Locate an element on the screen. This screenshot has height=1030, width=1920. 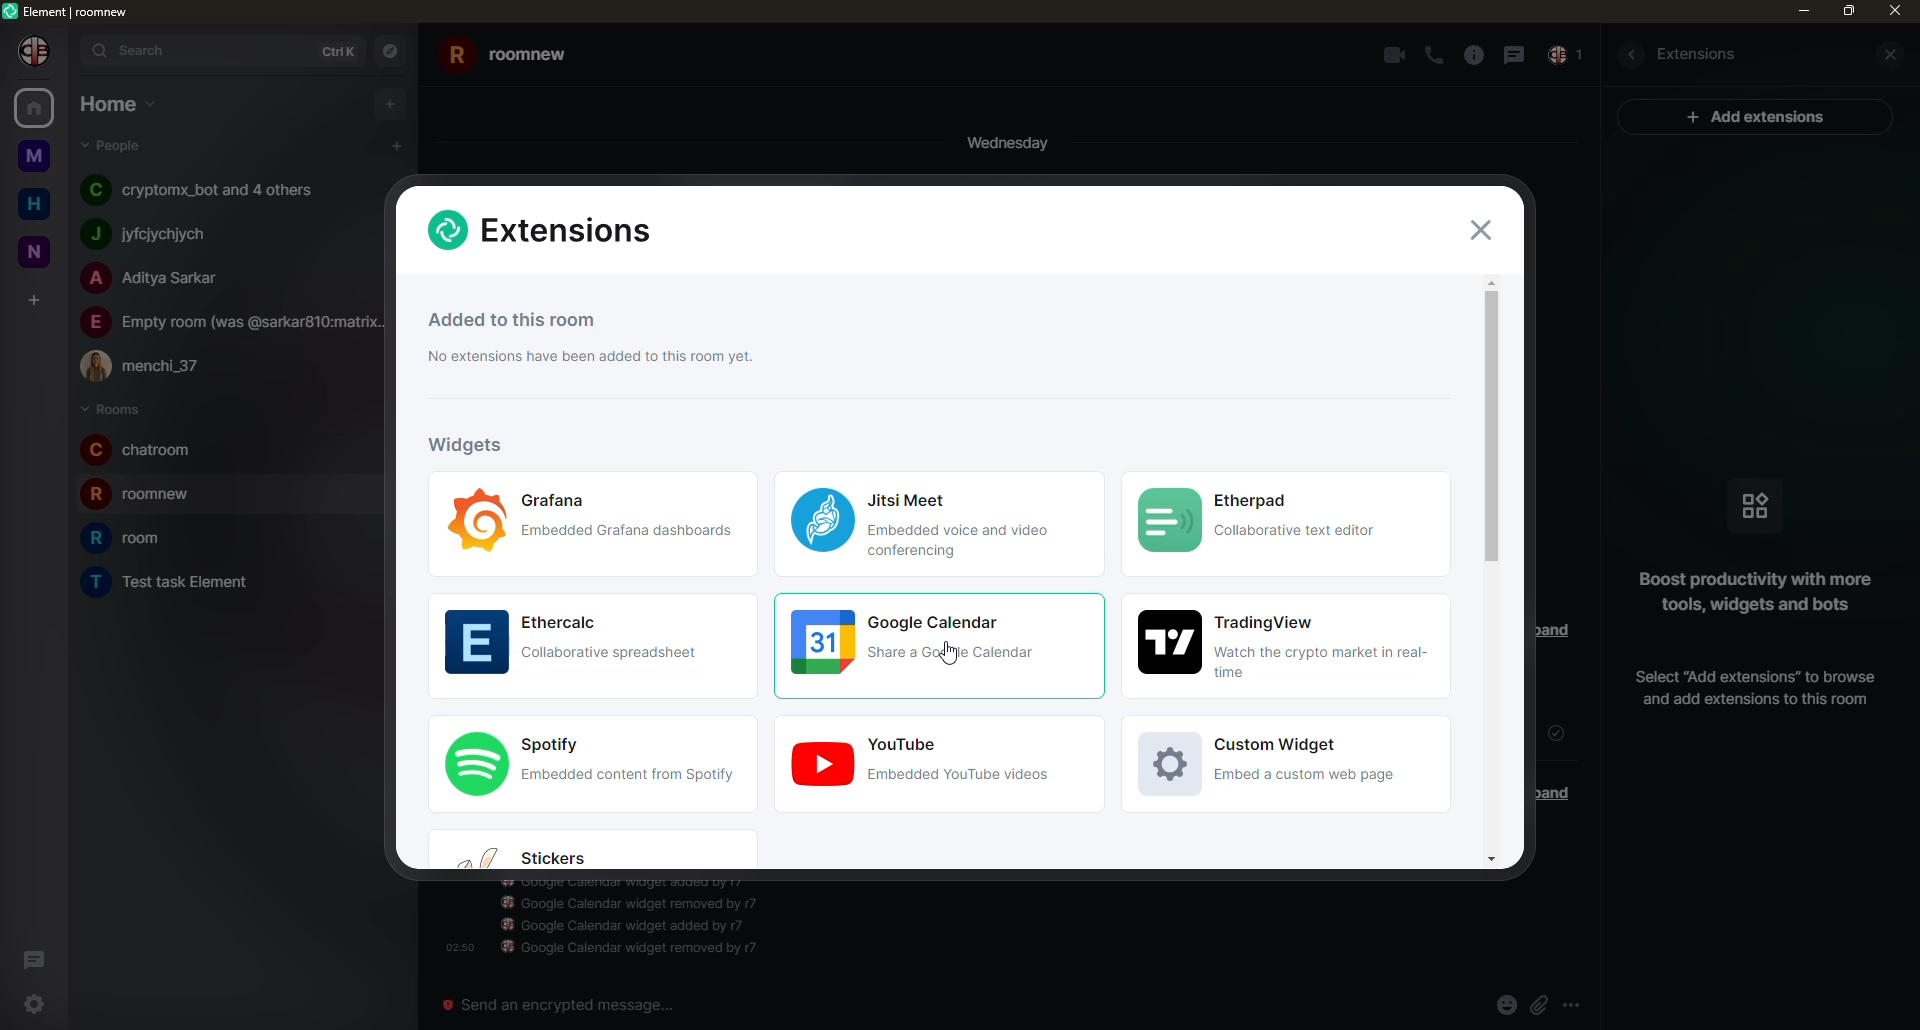
widgets is located at coordinates (937, 763).